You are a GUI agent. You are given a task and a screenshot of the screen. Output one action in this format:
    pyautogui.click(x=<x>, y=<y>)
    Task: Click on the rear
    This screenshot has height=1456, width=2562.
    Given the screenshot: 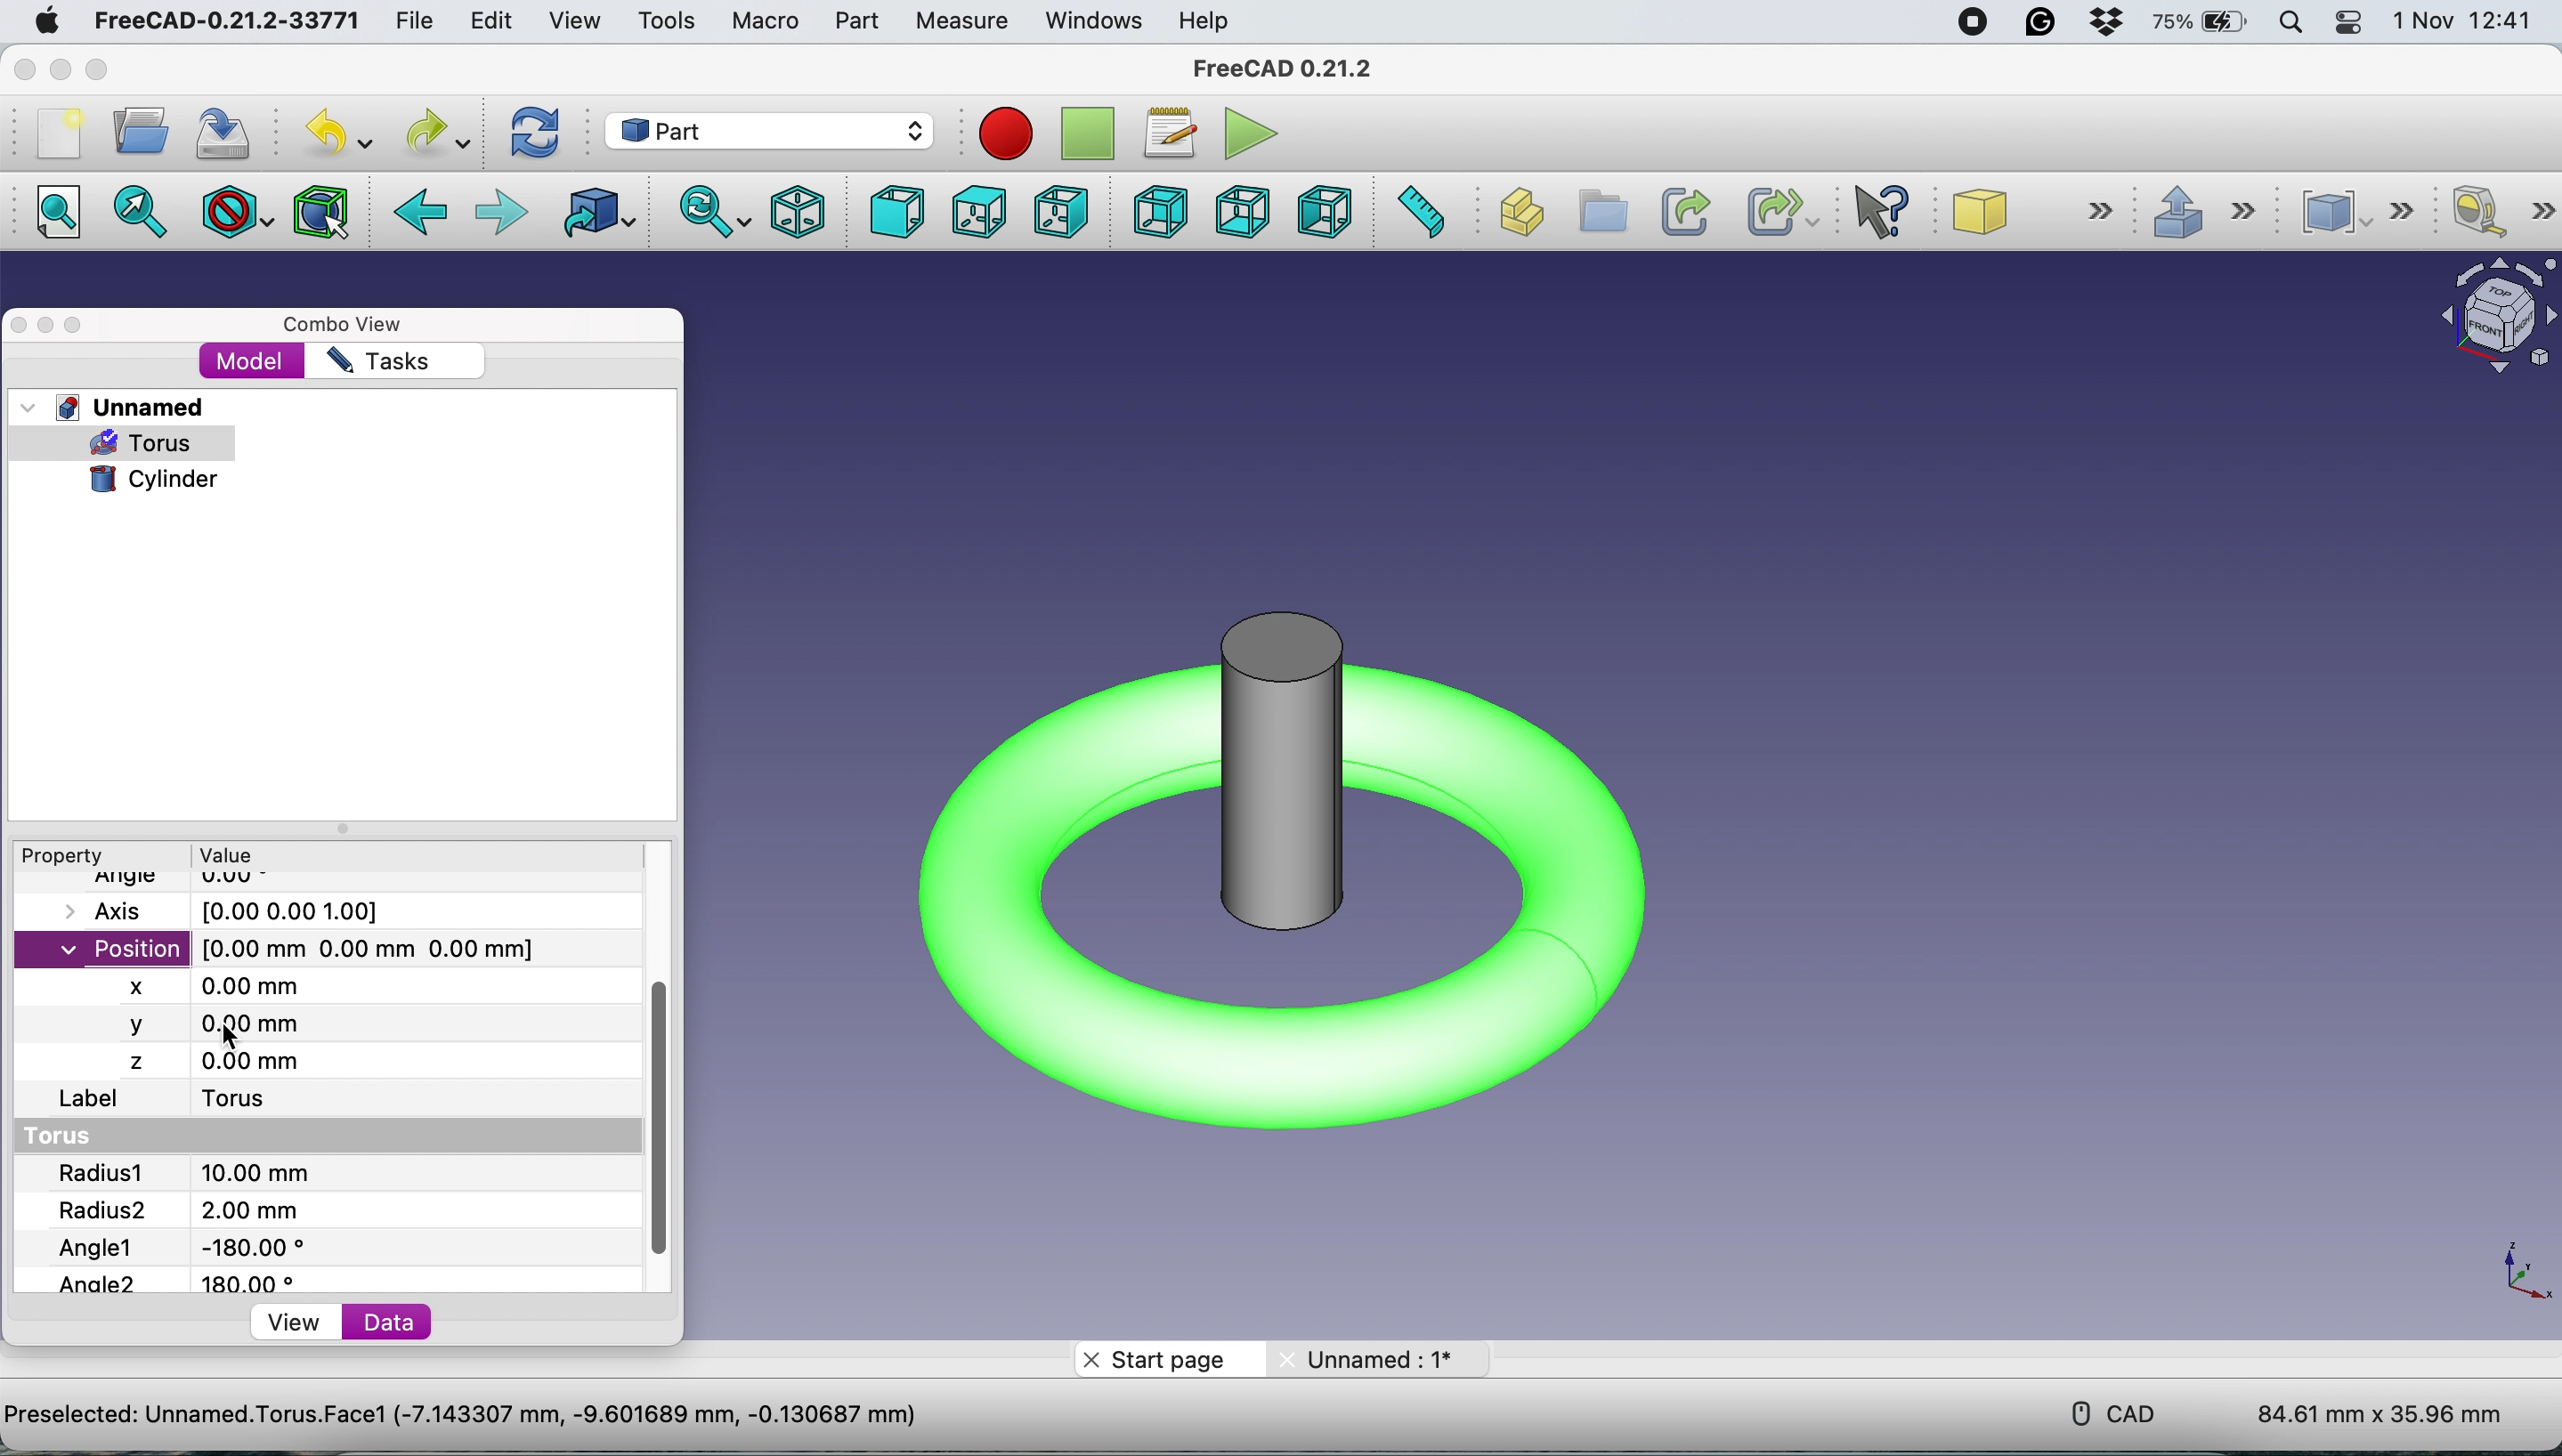 What is the action you would take?
    pyautogui.click(x=1161, y=212)
    